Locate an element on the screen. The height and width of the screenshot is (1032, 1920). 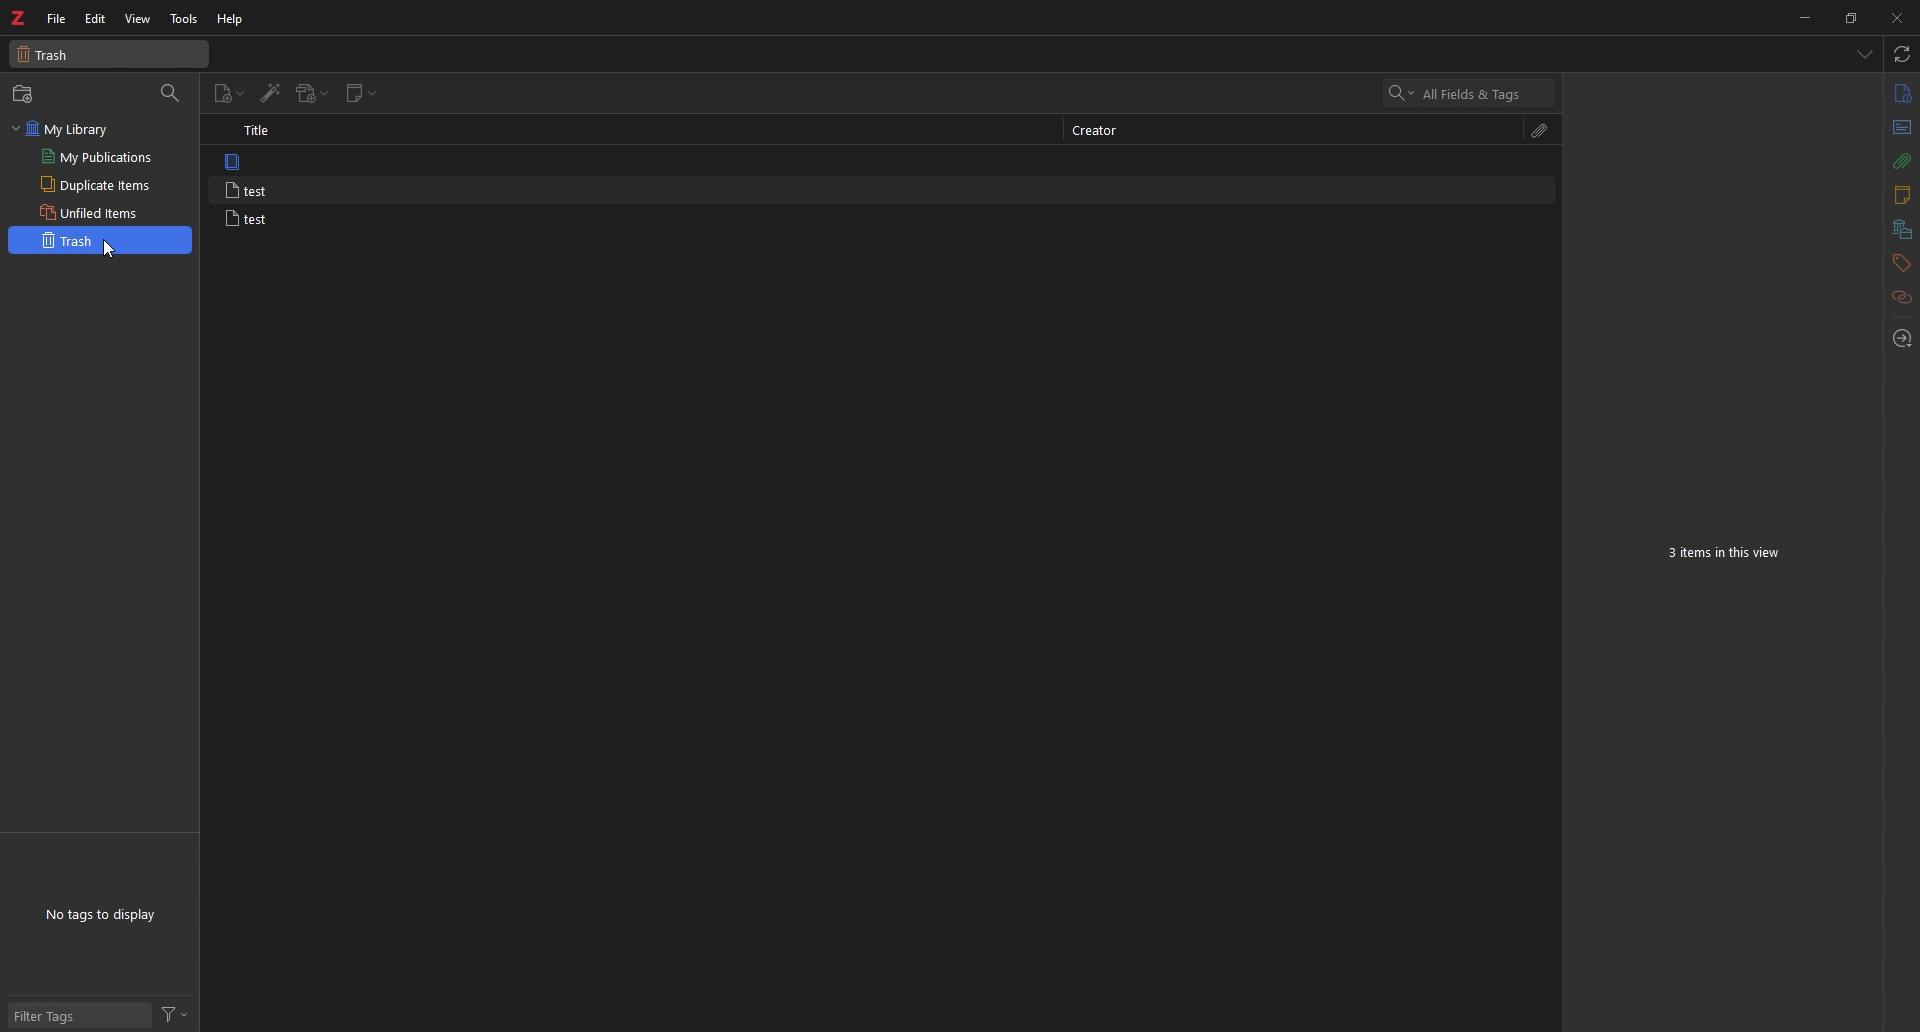
new note is located at coordinates (364, 93).